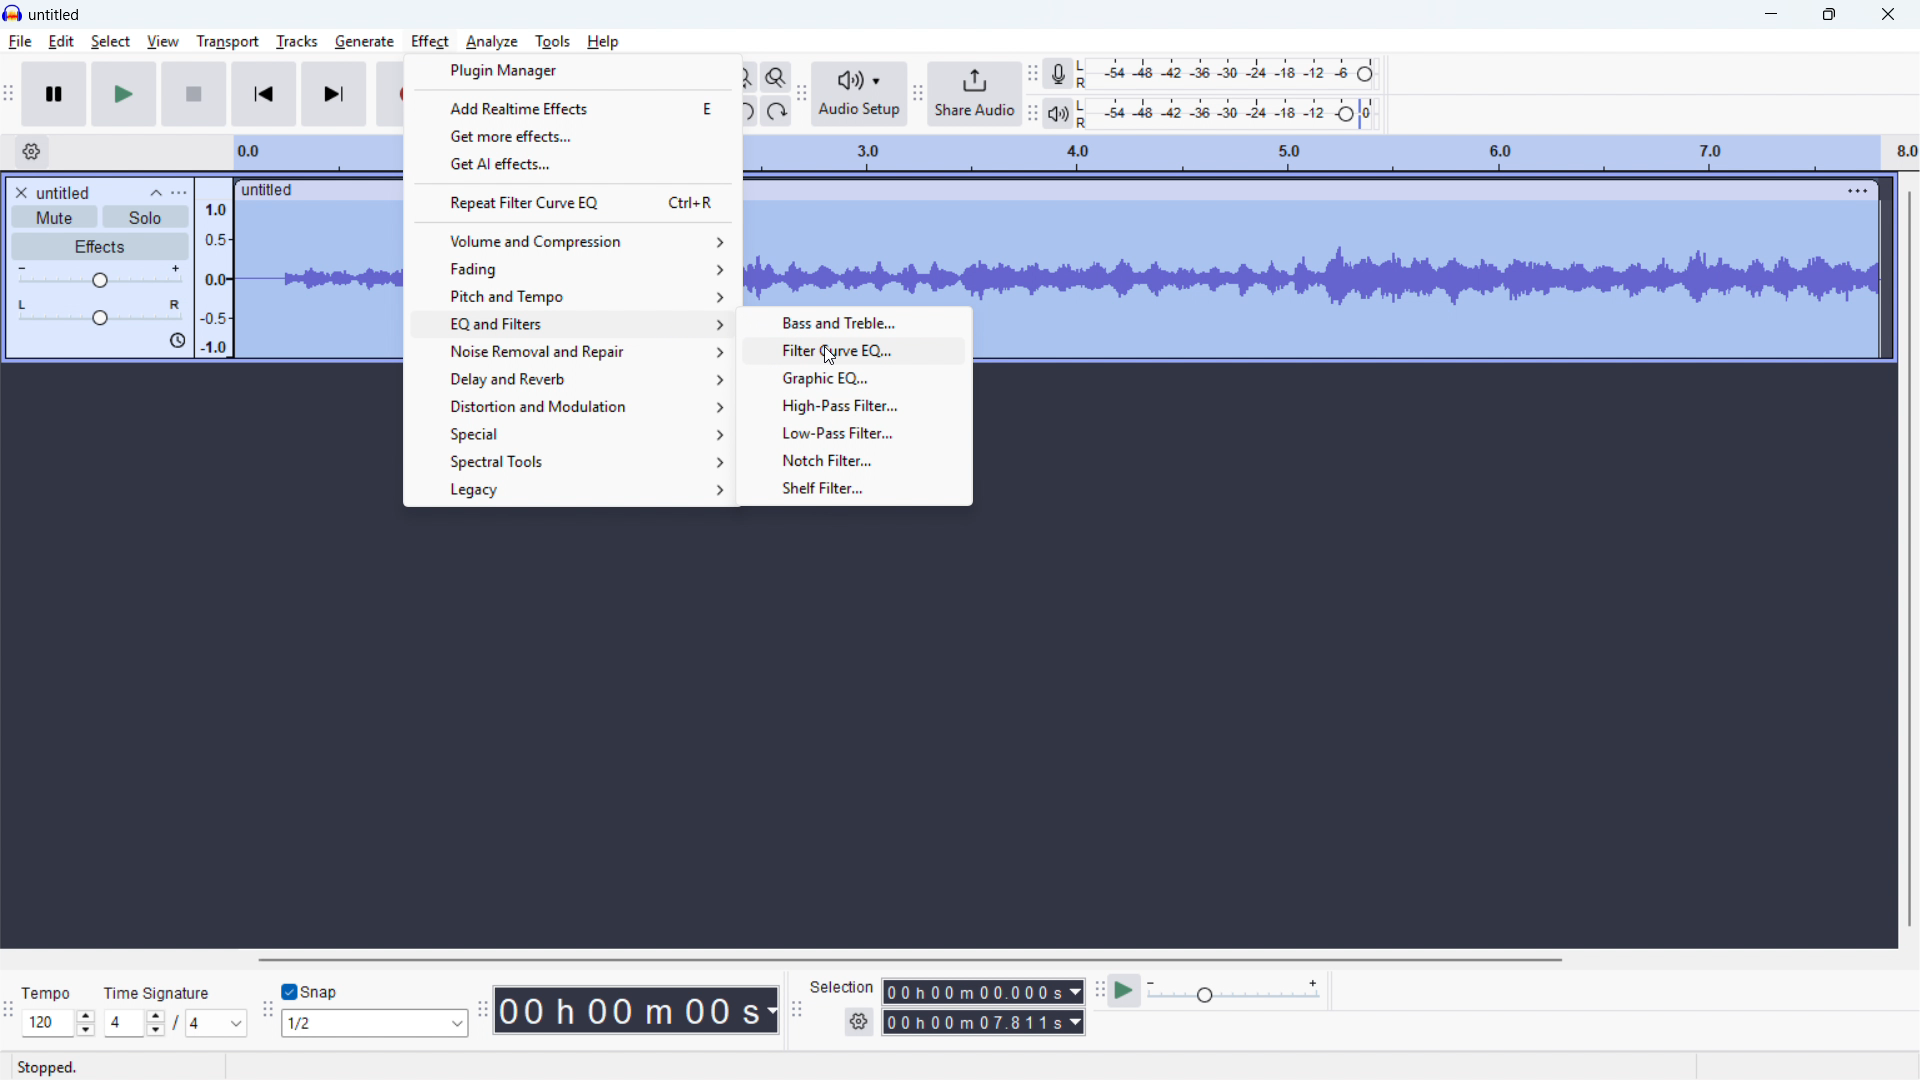  Describe the element at coordinates (852, 322) in the screenshot. I see `Bass and treble` at that location.